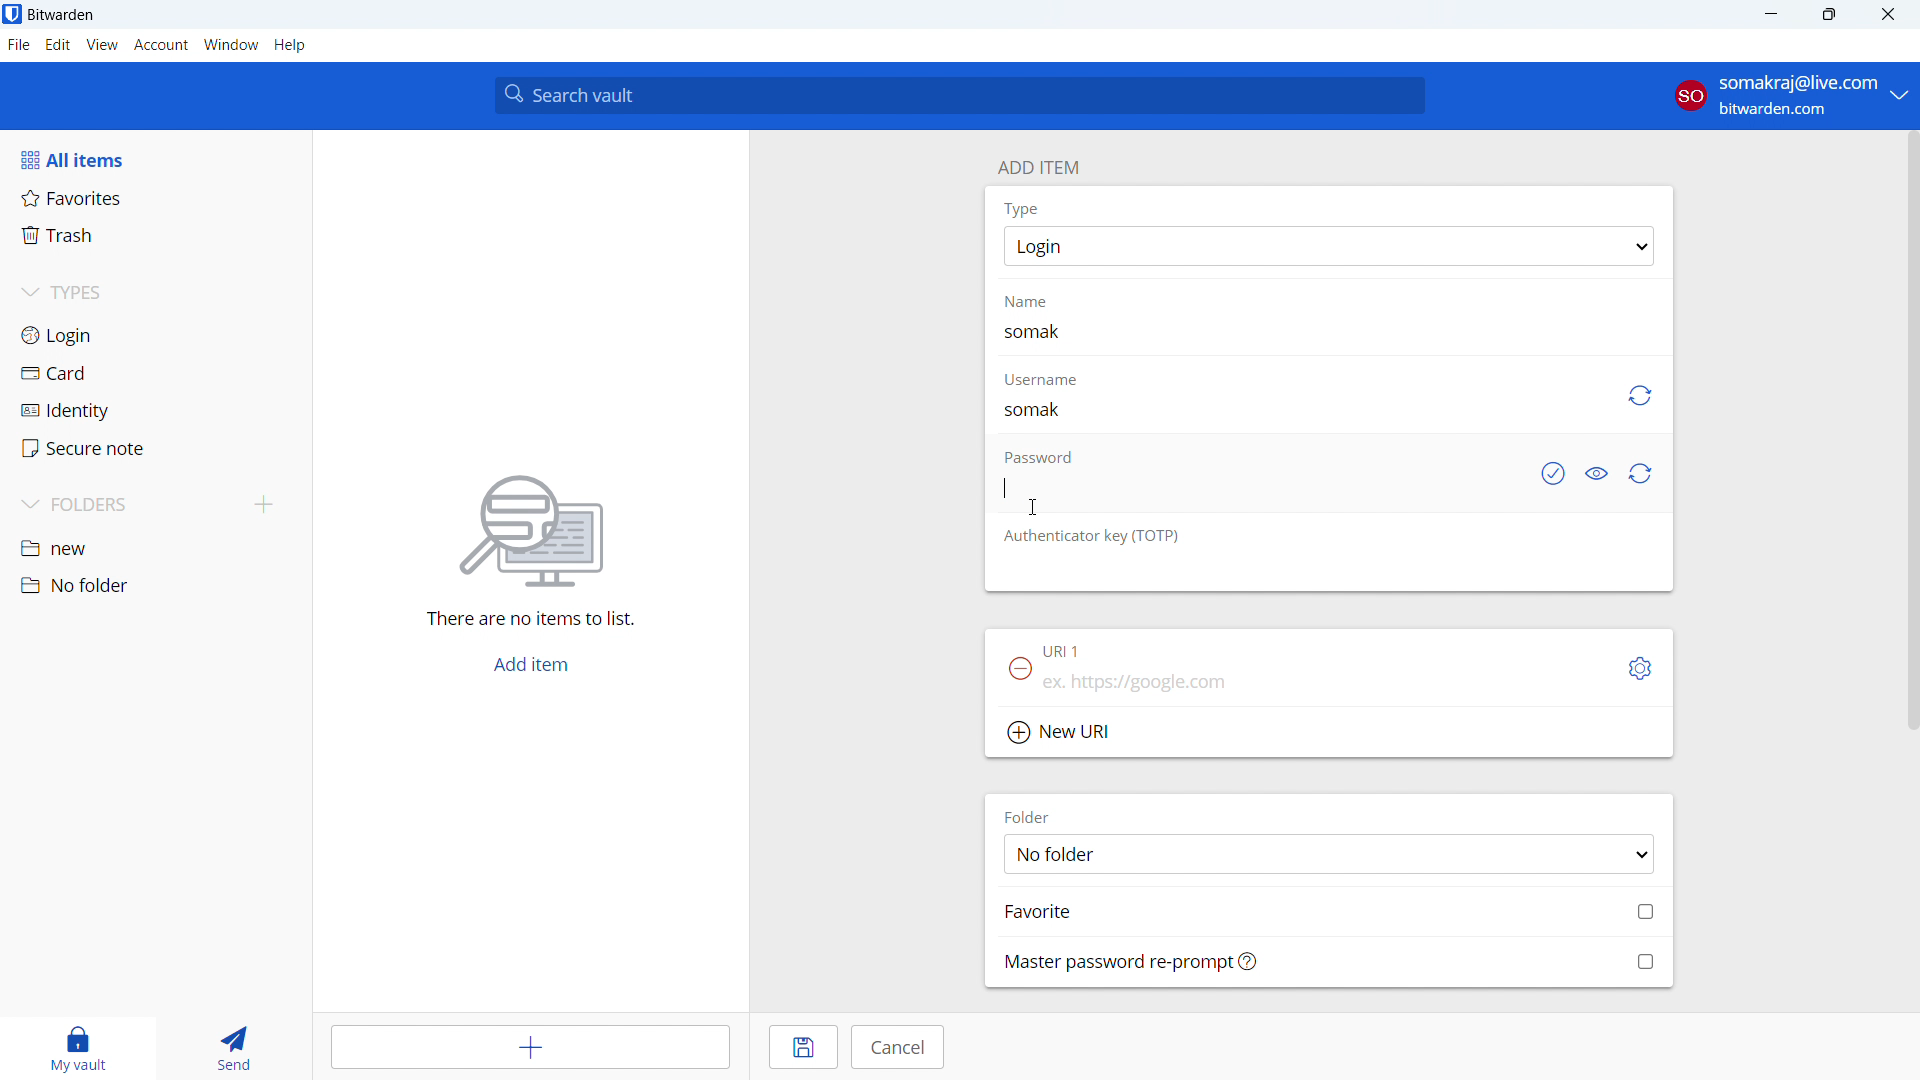  What do you see at coordinates (58, 45) in the screenshot?
I see `edit` at bounding box center [58, 45].